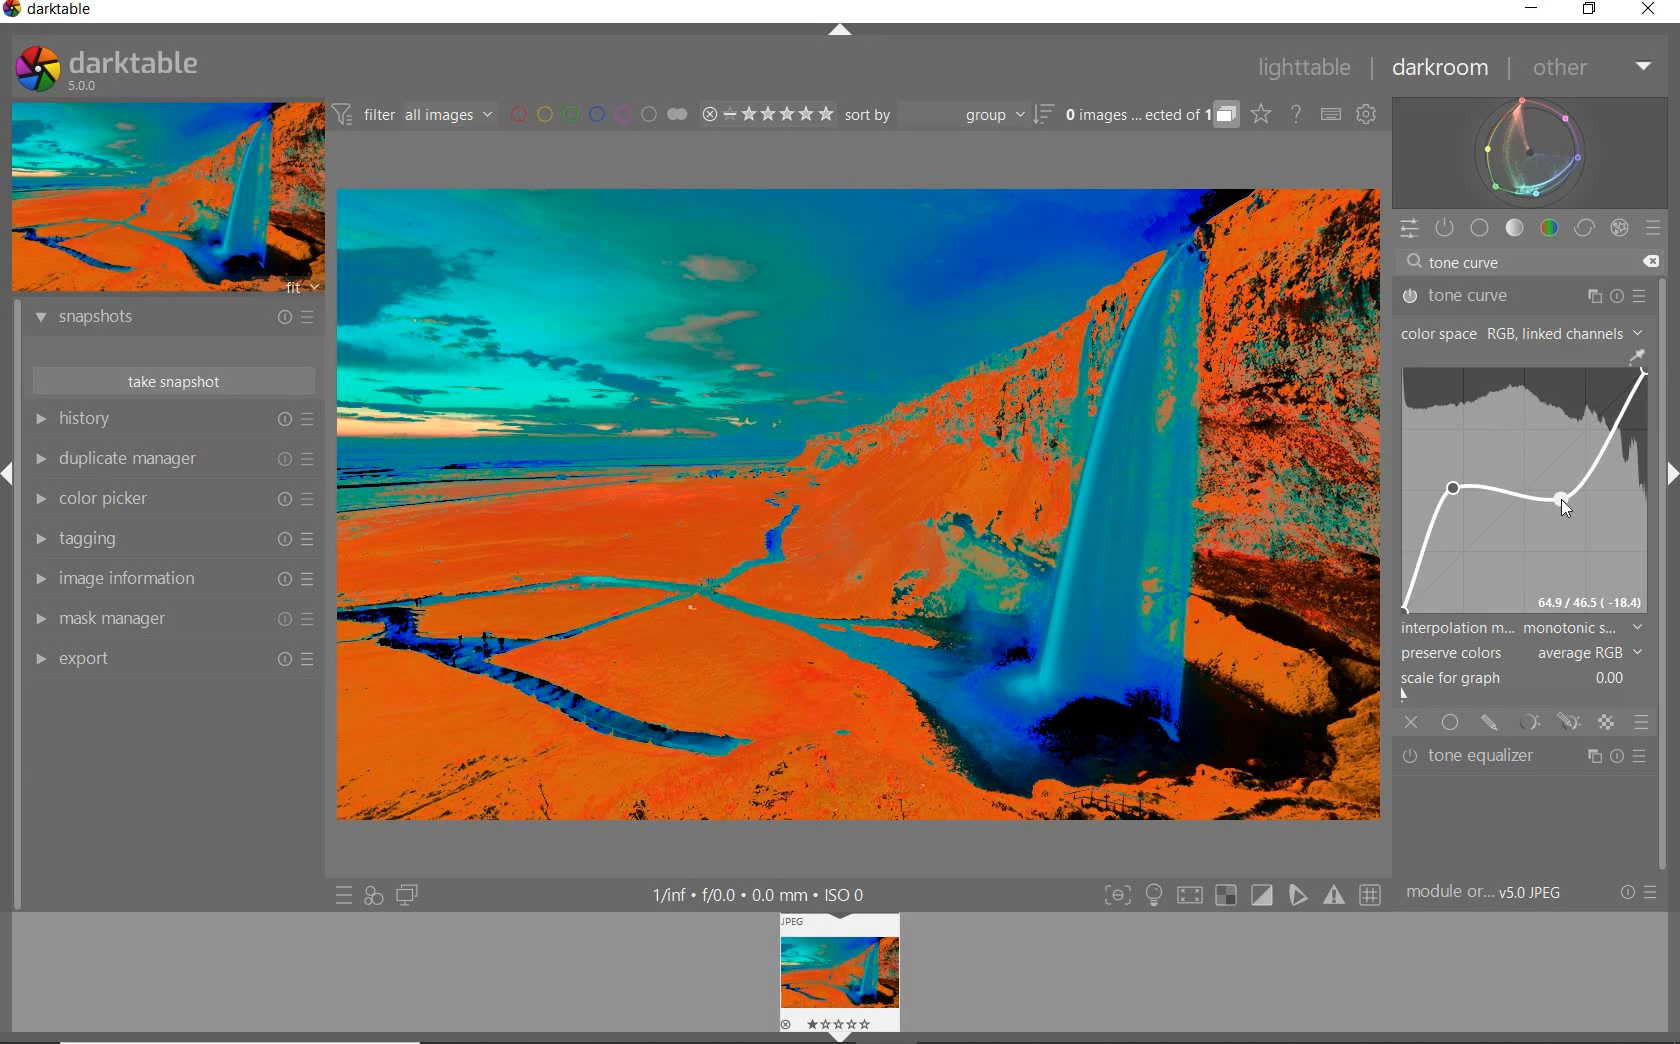  I want to click on MODULE...v5.0 JPEG, so click(1490, 894).